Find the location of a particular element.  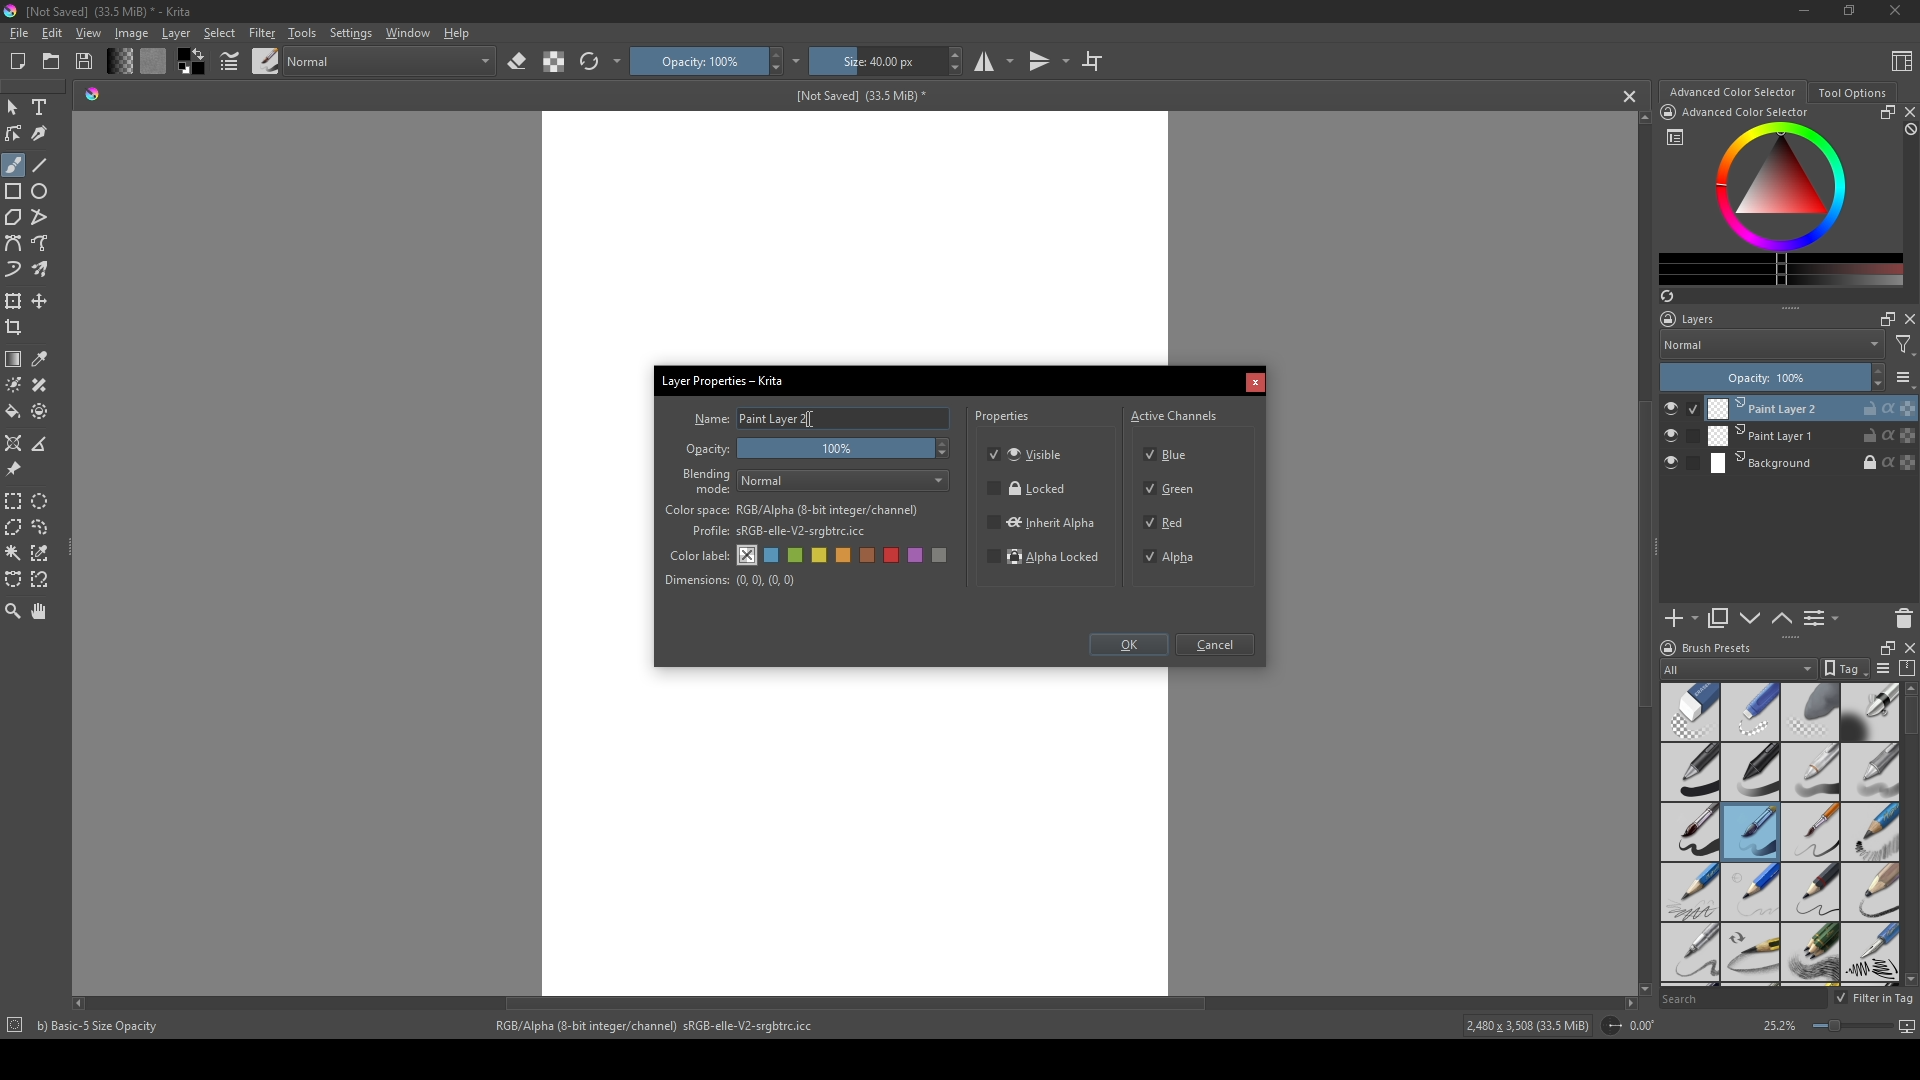

2,480 x 3,508 (33.5 MiB) is located at coordinates (1524, 1028).